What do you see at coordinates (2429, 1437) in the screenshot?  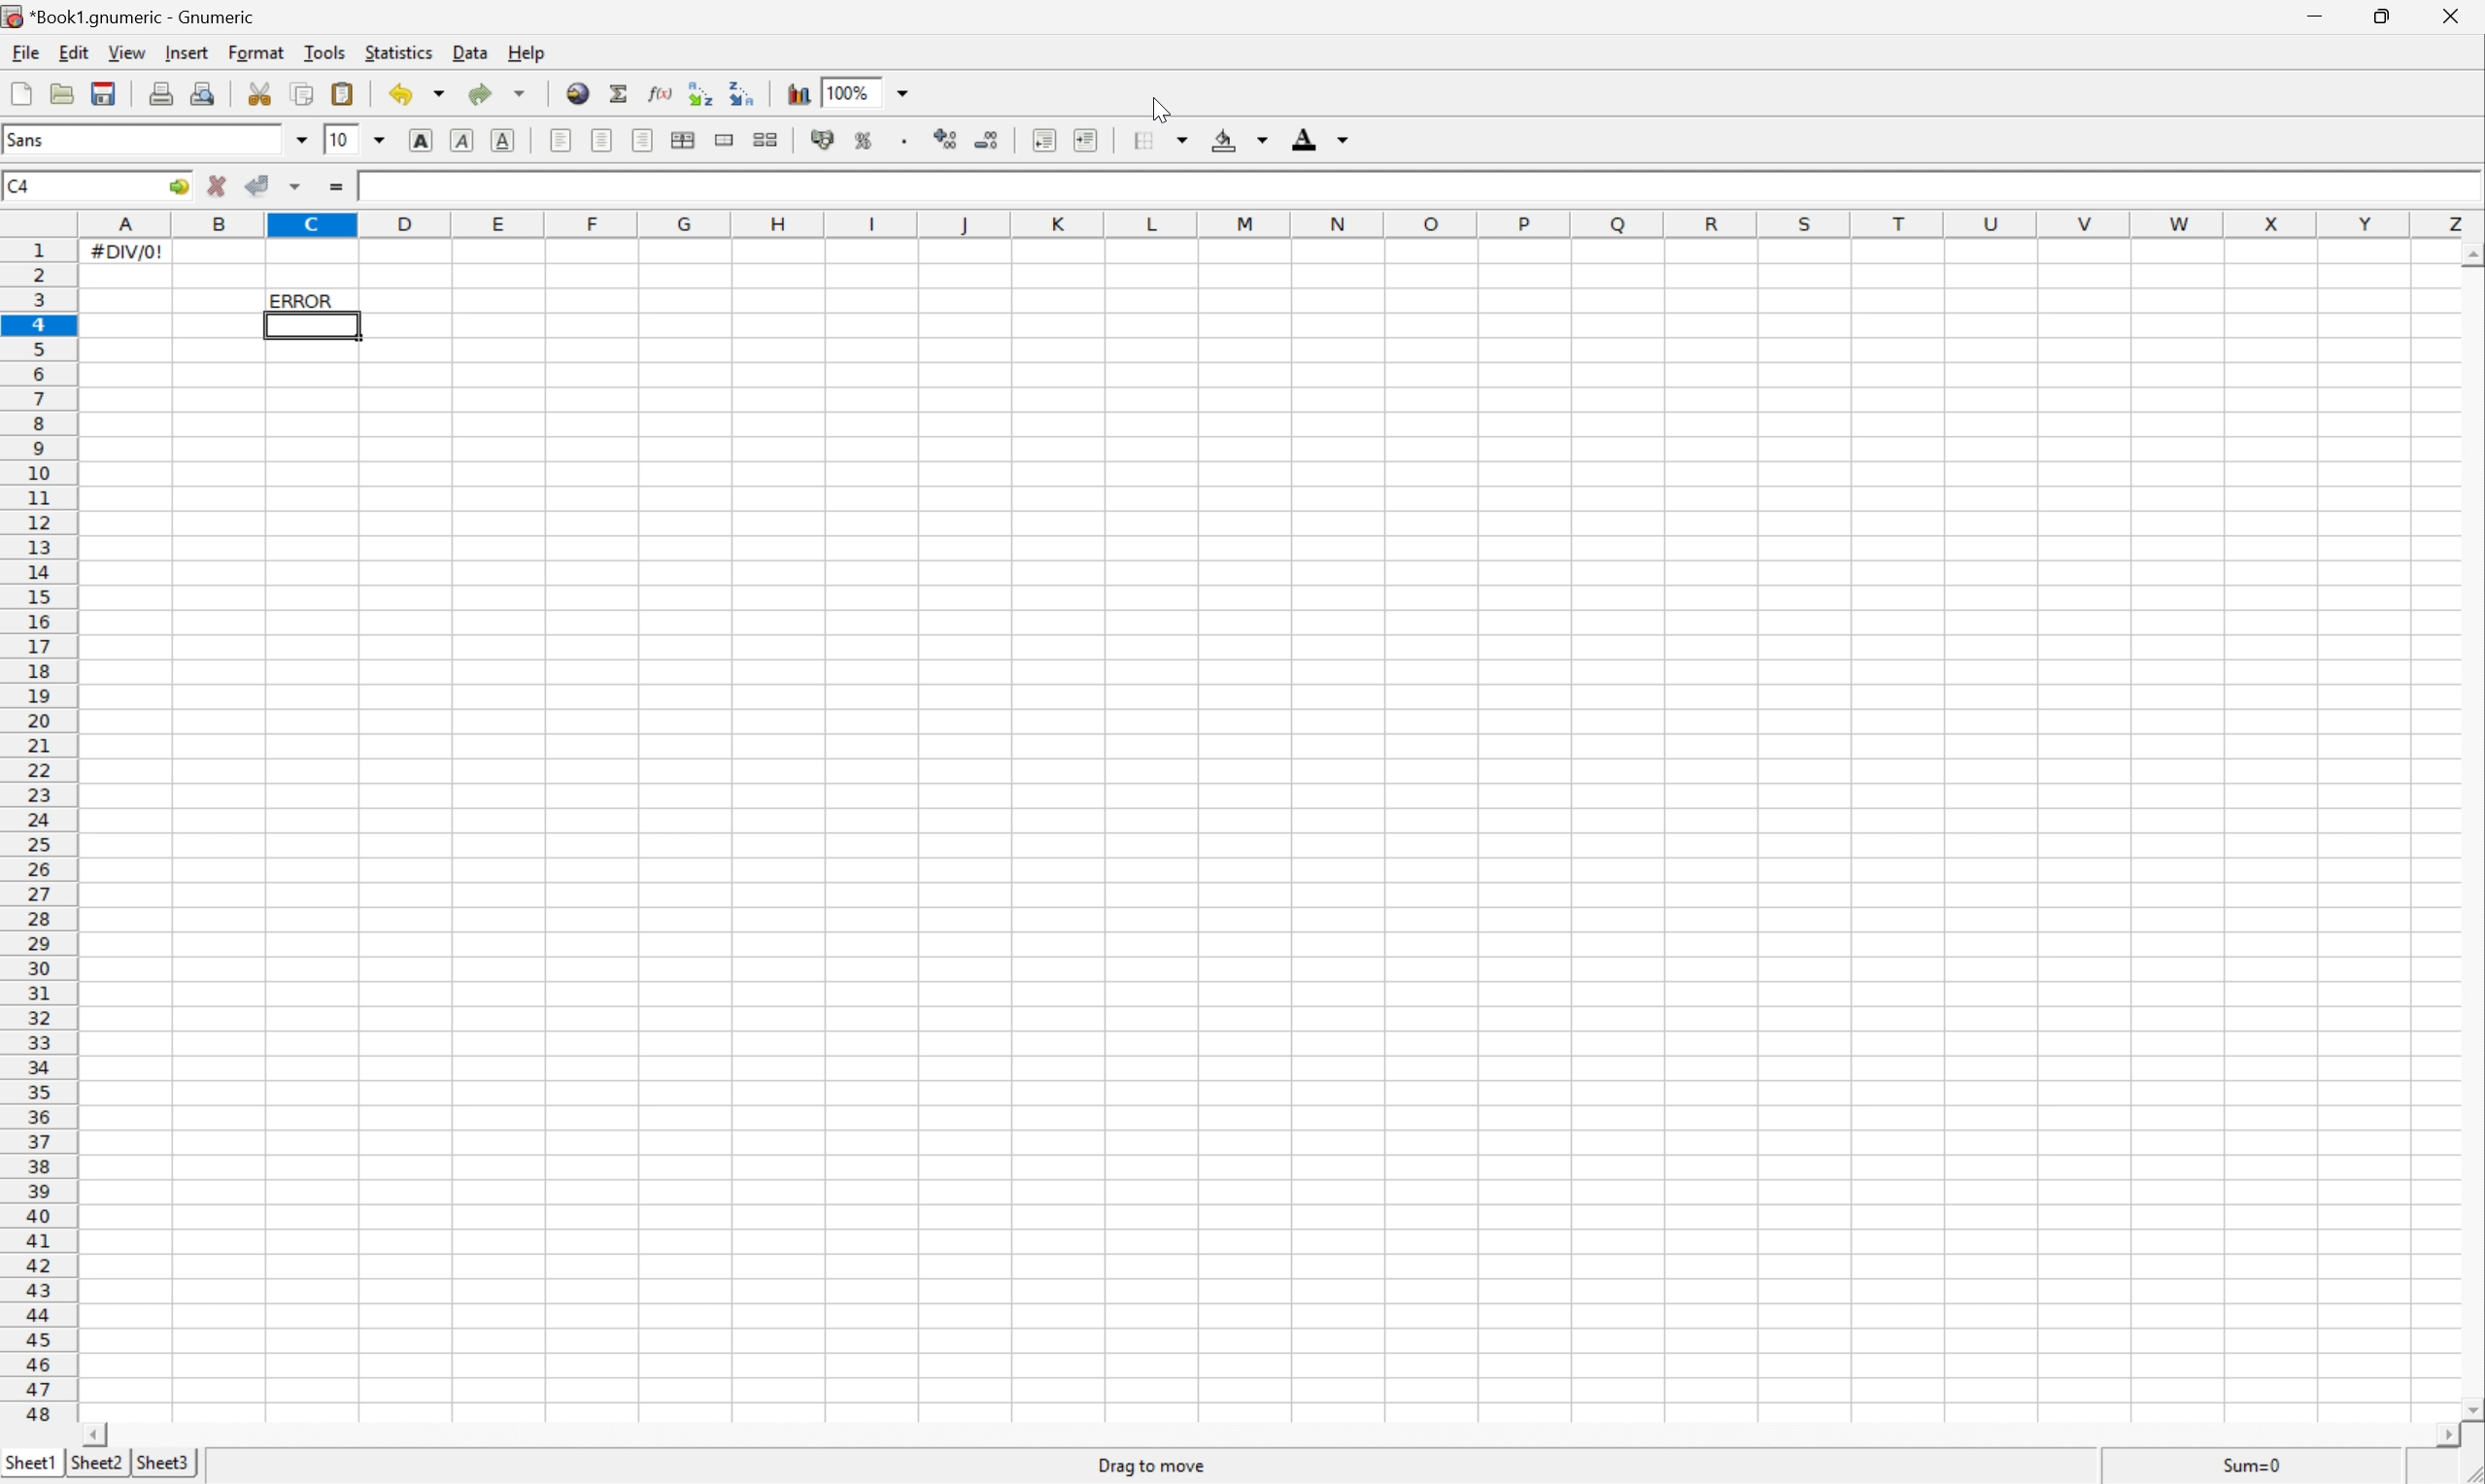 I see `Scroll right` at bounding box center [2429, 1437].